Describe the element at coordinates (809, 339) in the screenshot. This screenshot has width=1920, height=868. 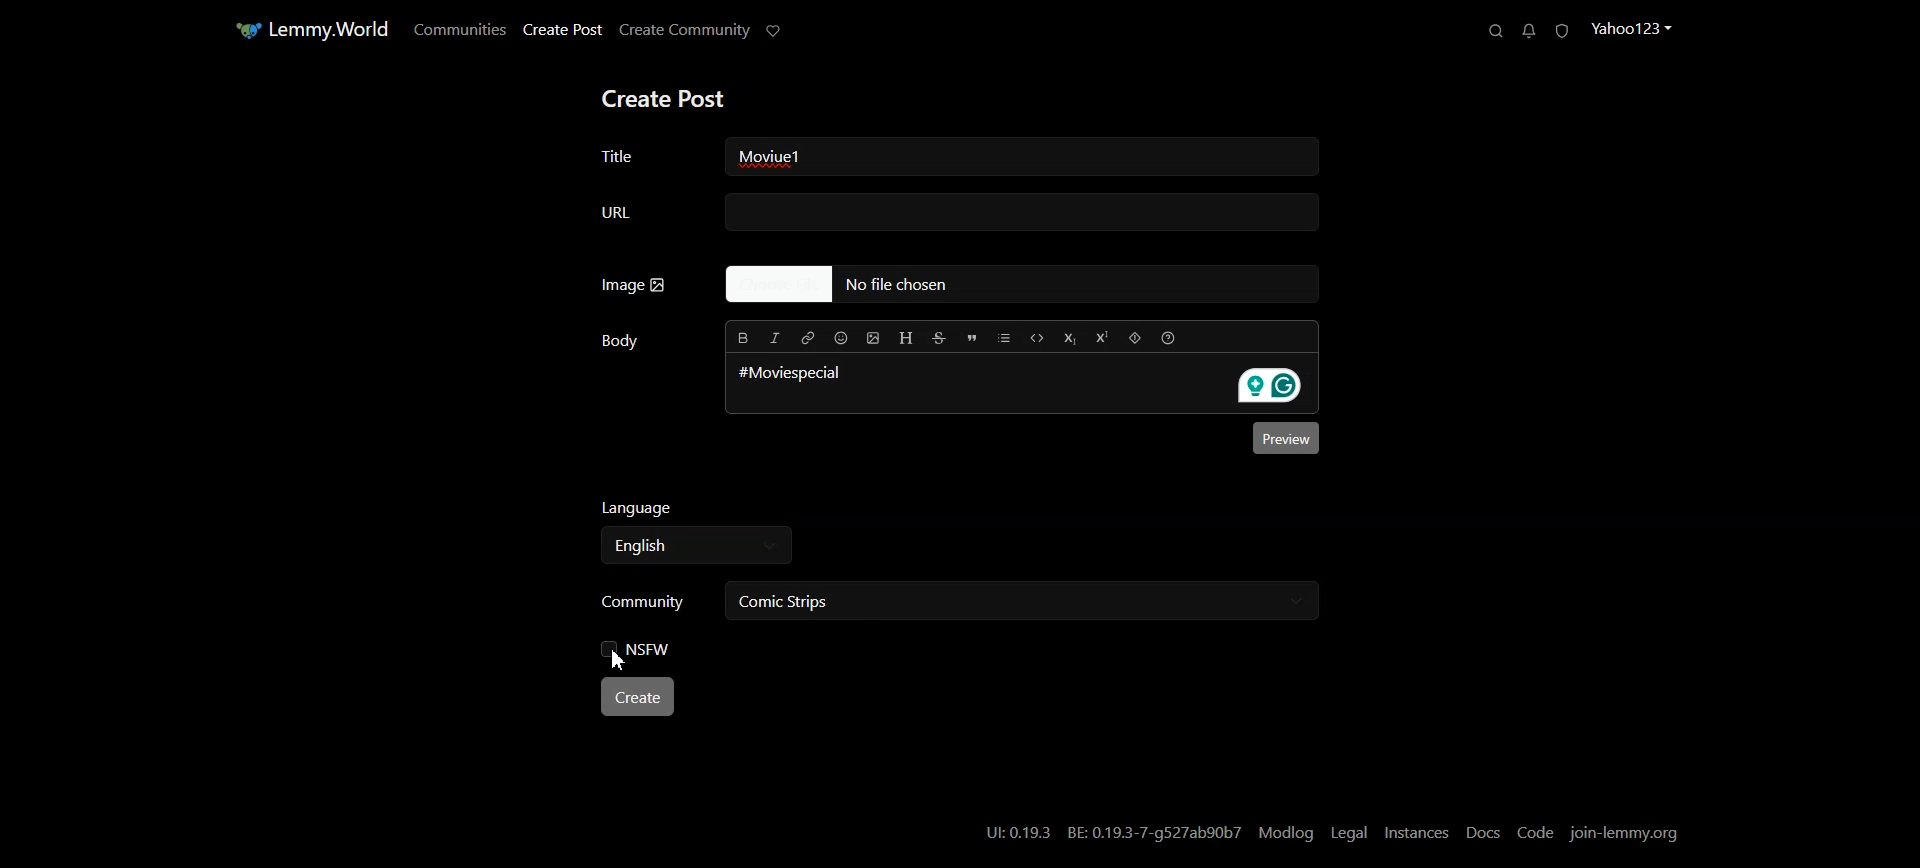
I see `Hyperlink` at that location.